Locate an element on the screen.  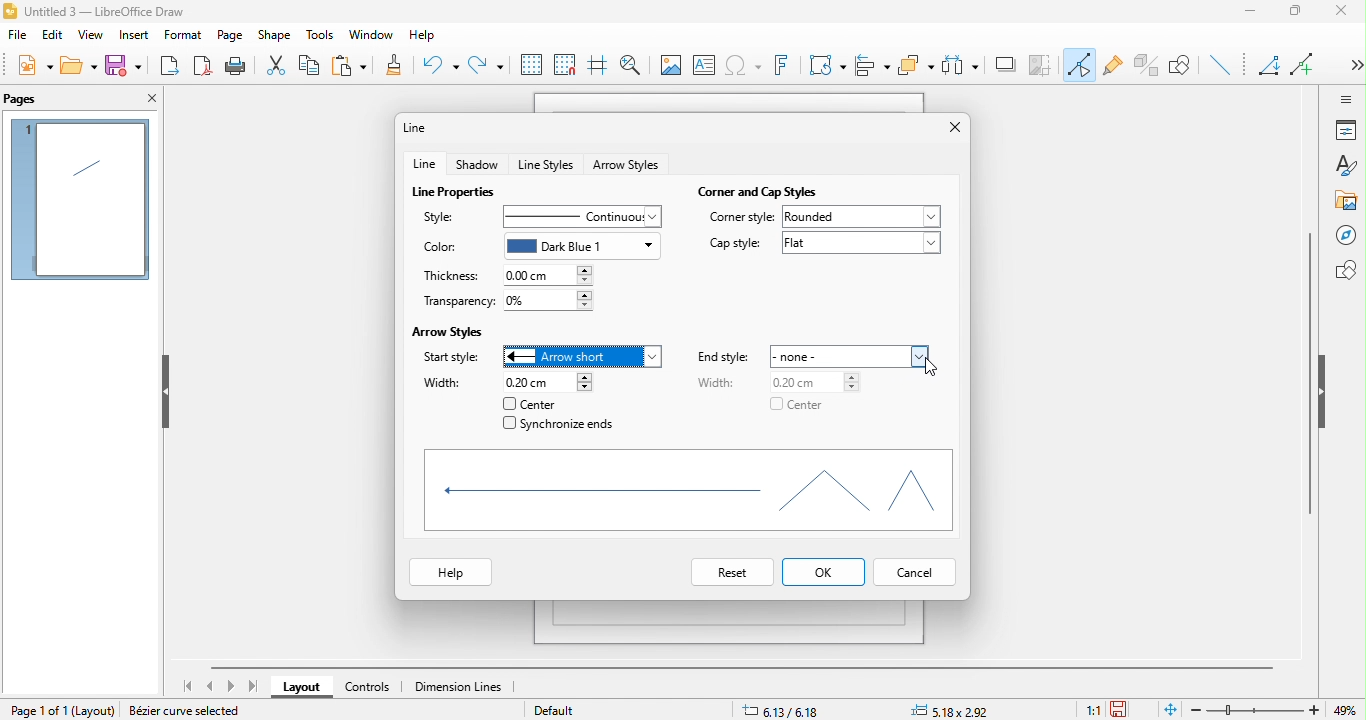
hide is located at coordinates (1325, 392).